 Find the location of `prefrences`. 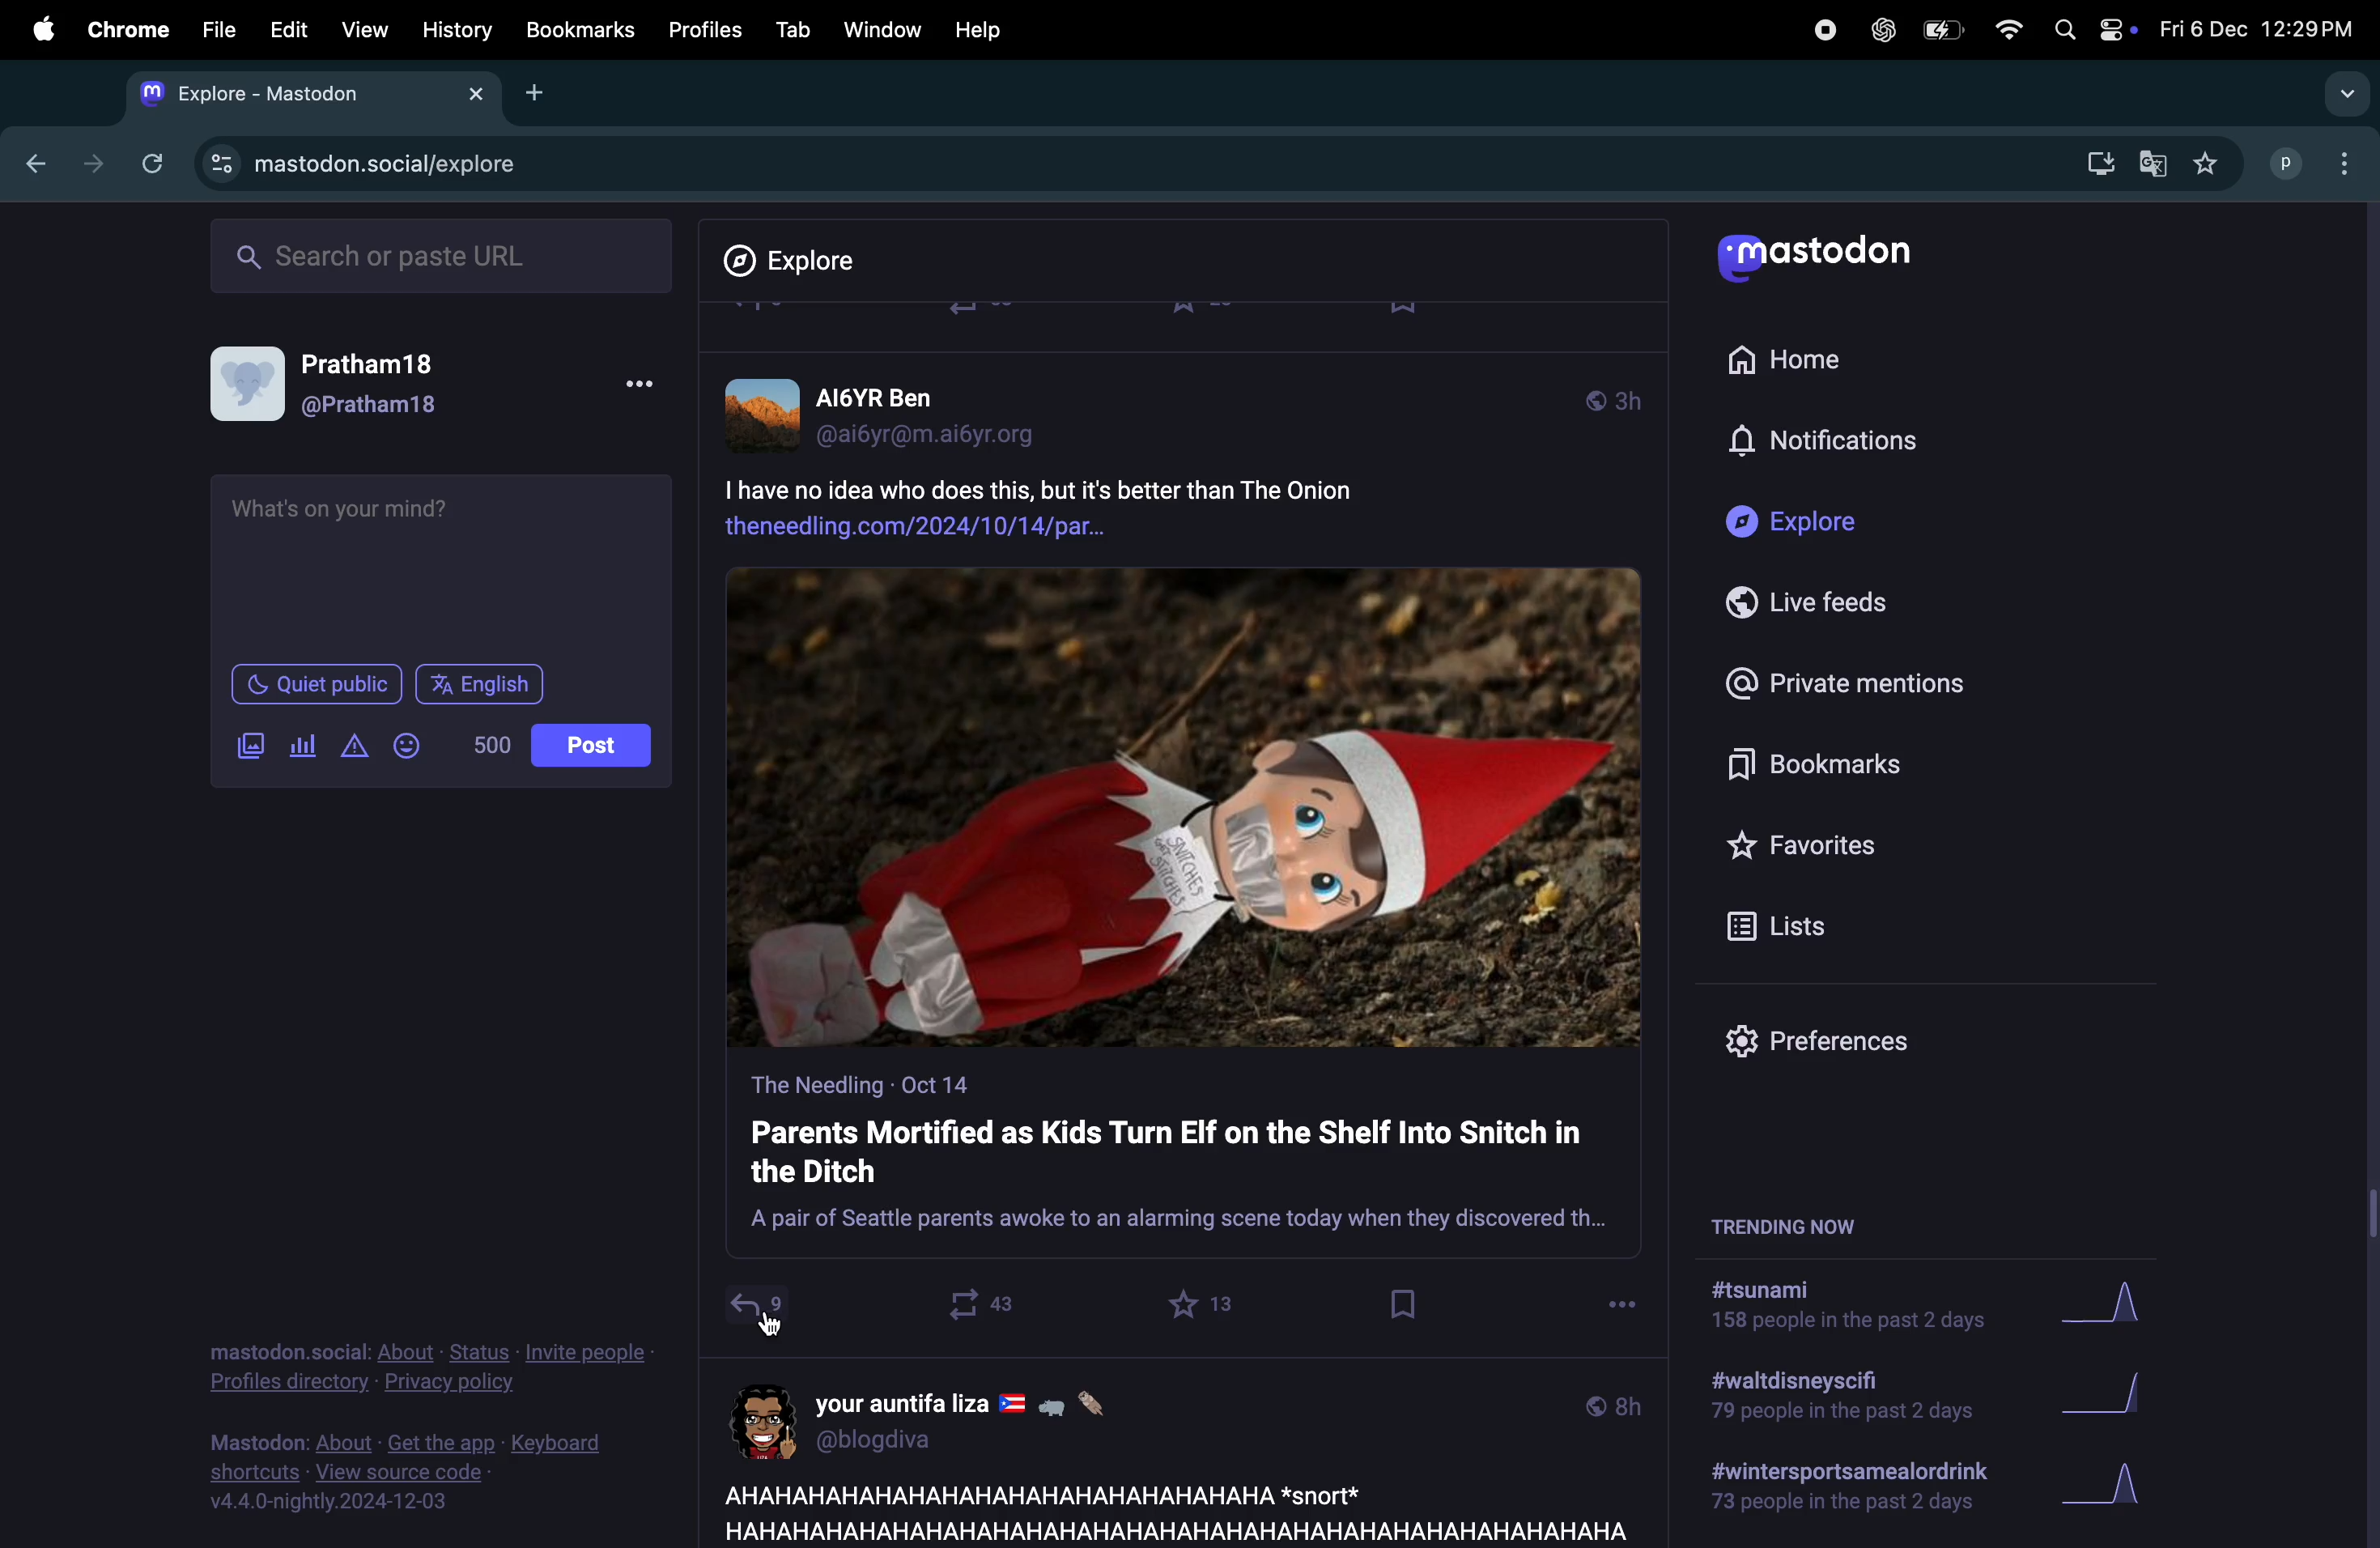

prefrences is located at coordinates (1833, 1046).